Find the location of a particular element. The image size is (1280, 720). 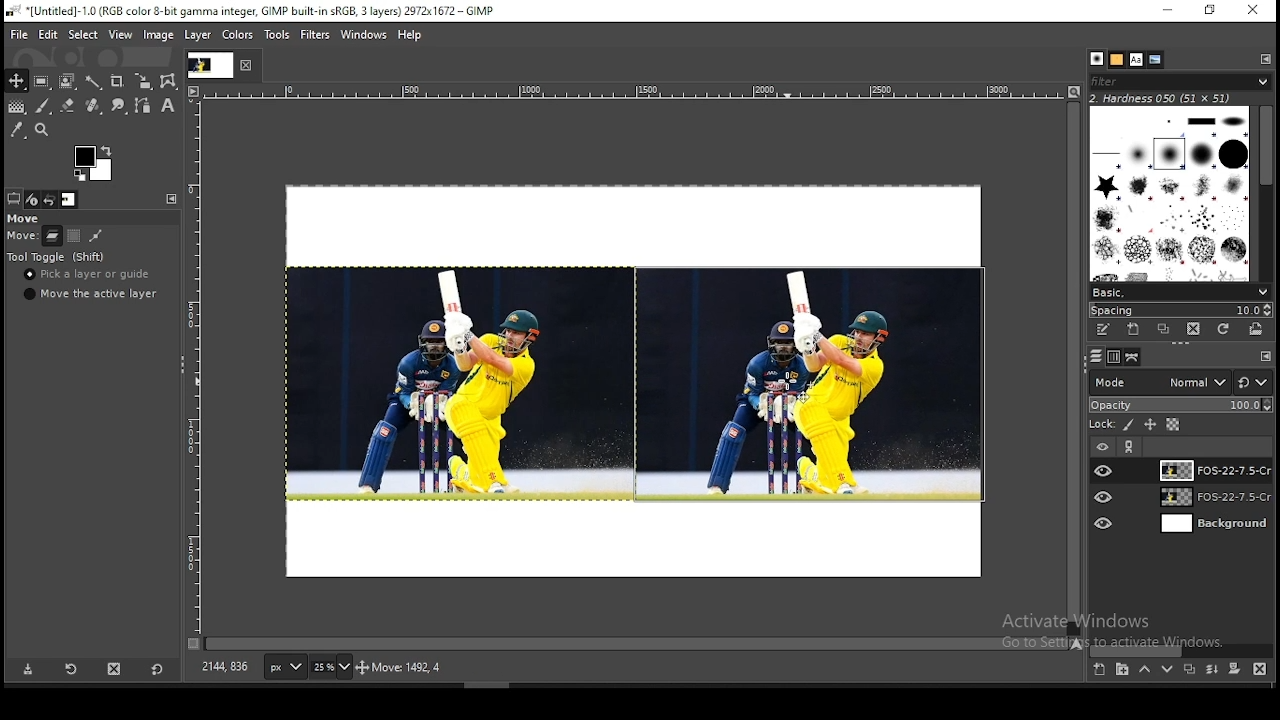

layer is located at coordinates (196, 36).